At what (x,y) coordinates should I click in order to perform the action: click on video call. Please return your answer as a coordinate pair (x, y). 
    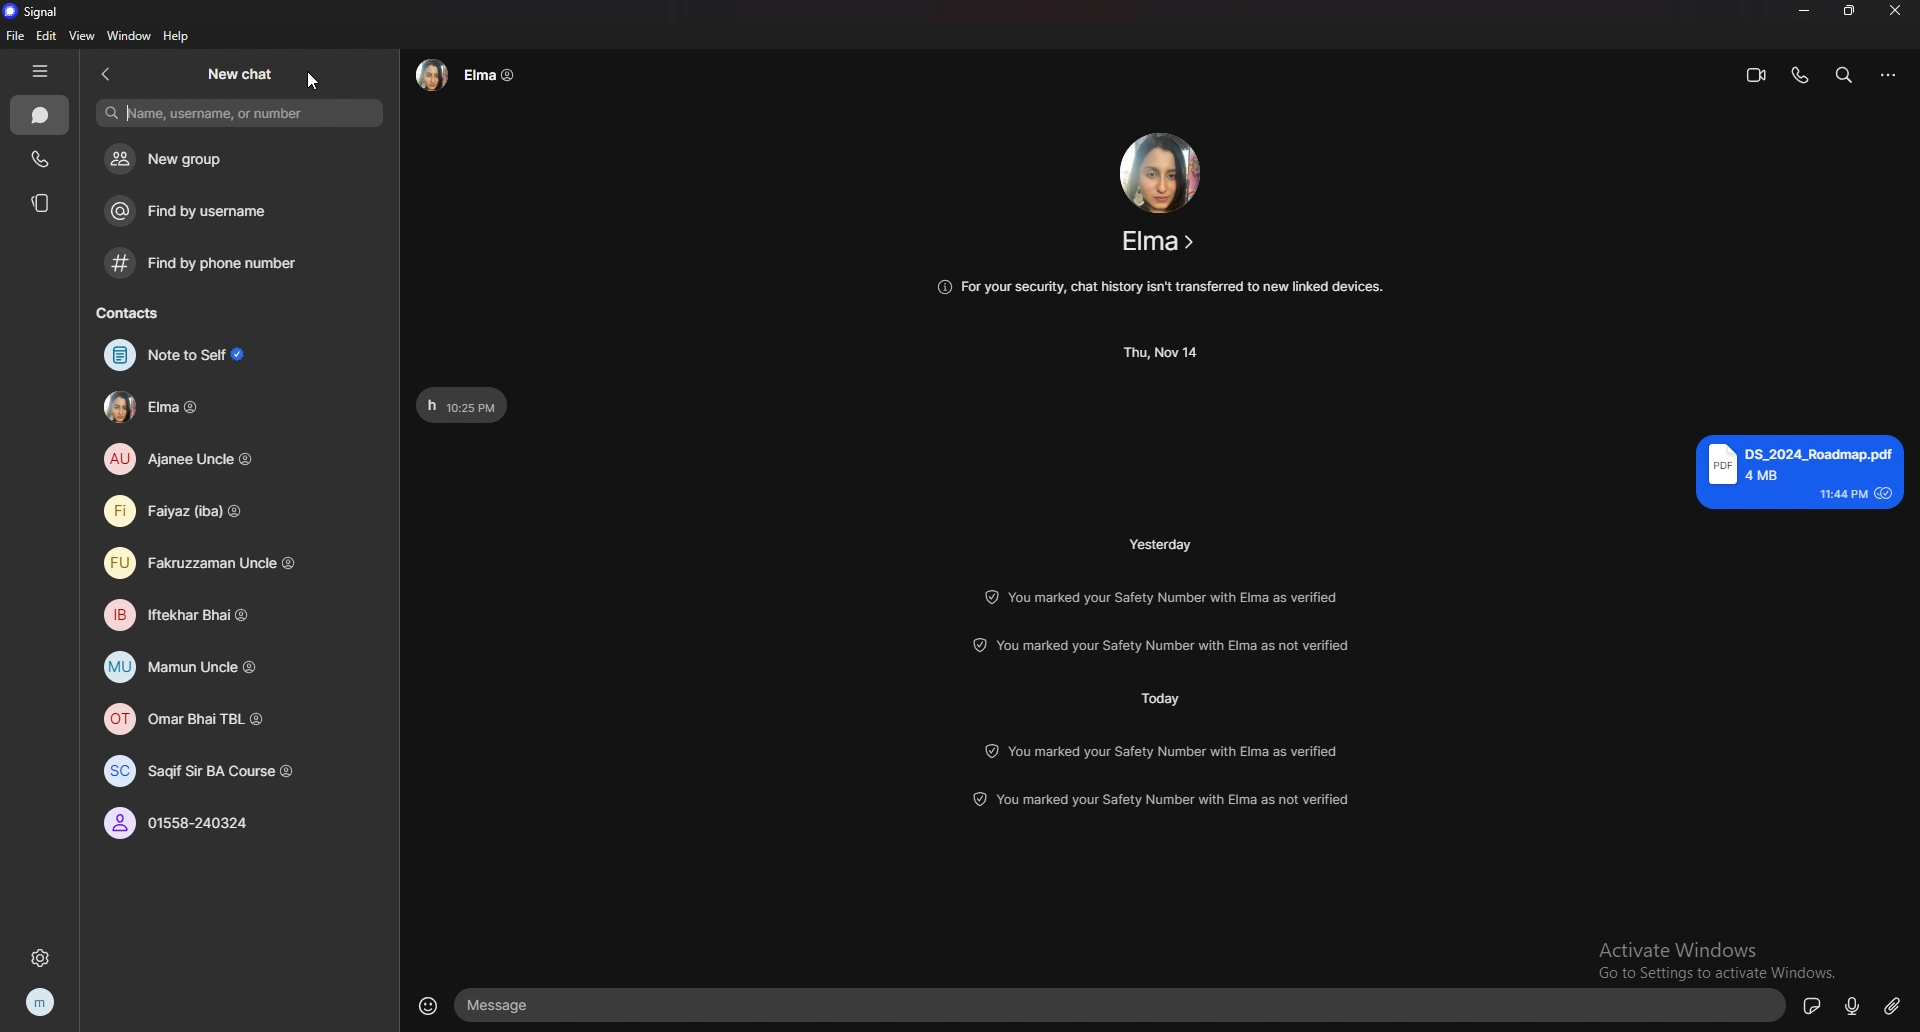
    Looking at the image, I should click on (1756, 74).